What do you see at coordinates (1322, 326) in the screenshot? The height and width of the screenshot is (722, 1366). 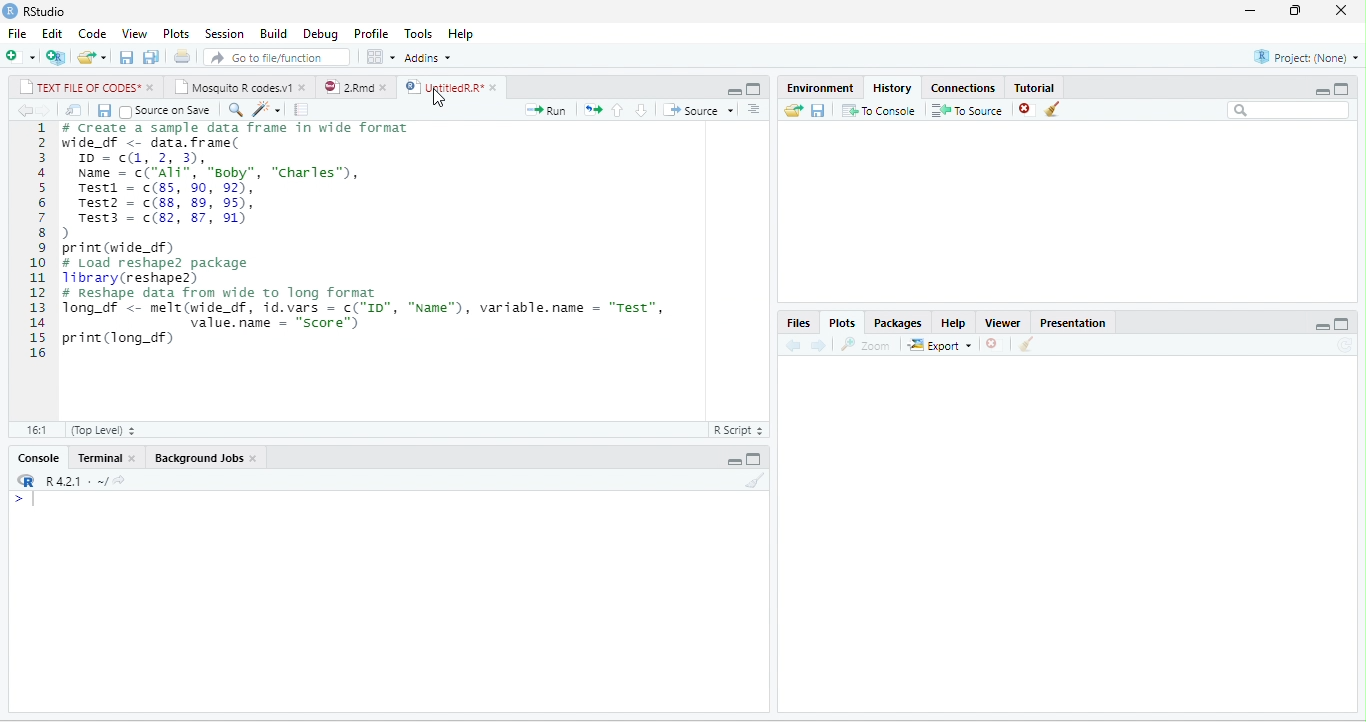 I see `minimize` at bounding box center [1322, 326].